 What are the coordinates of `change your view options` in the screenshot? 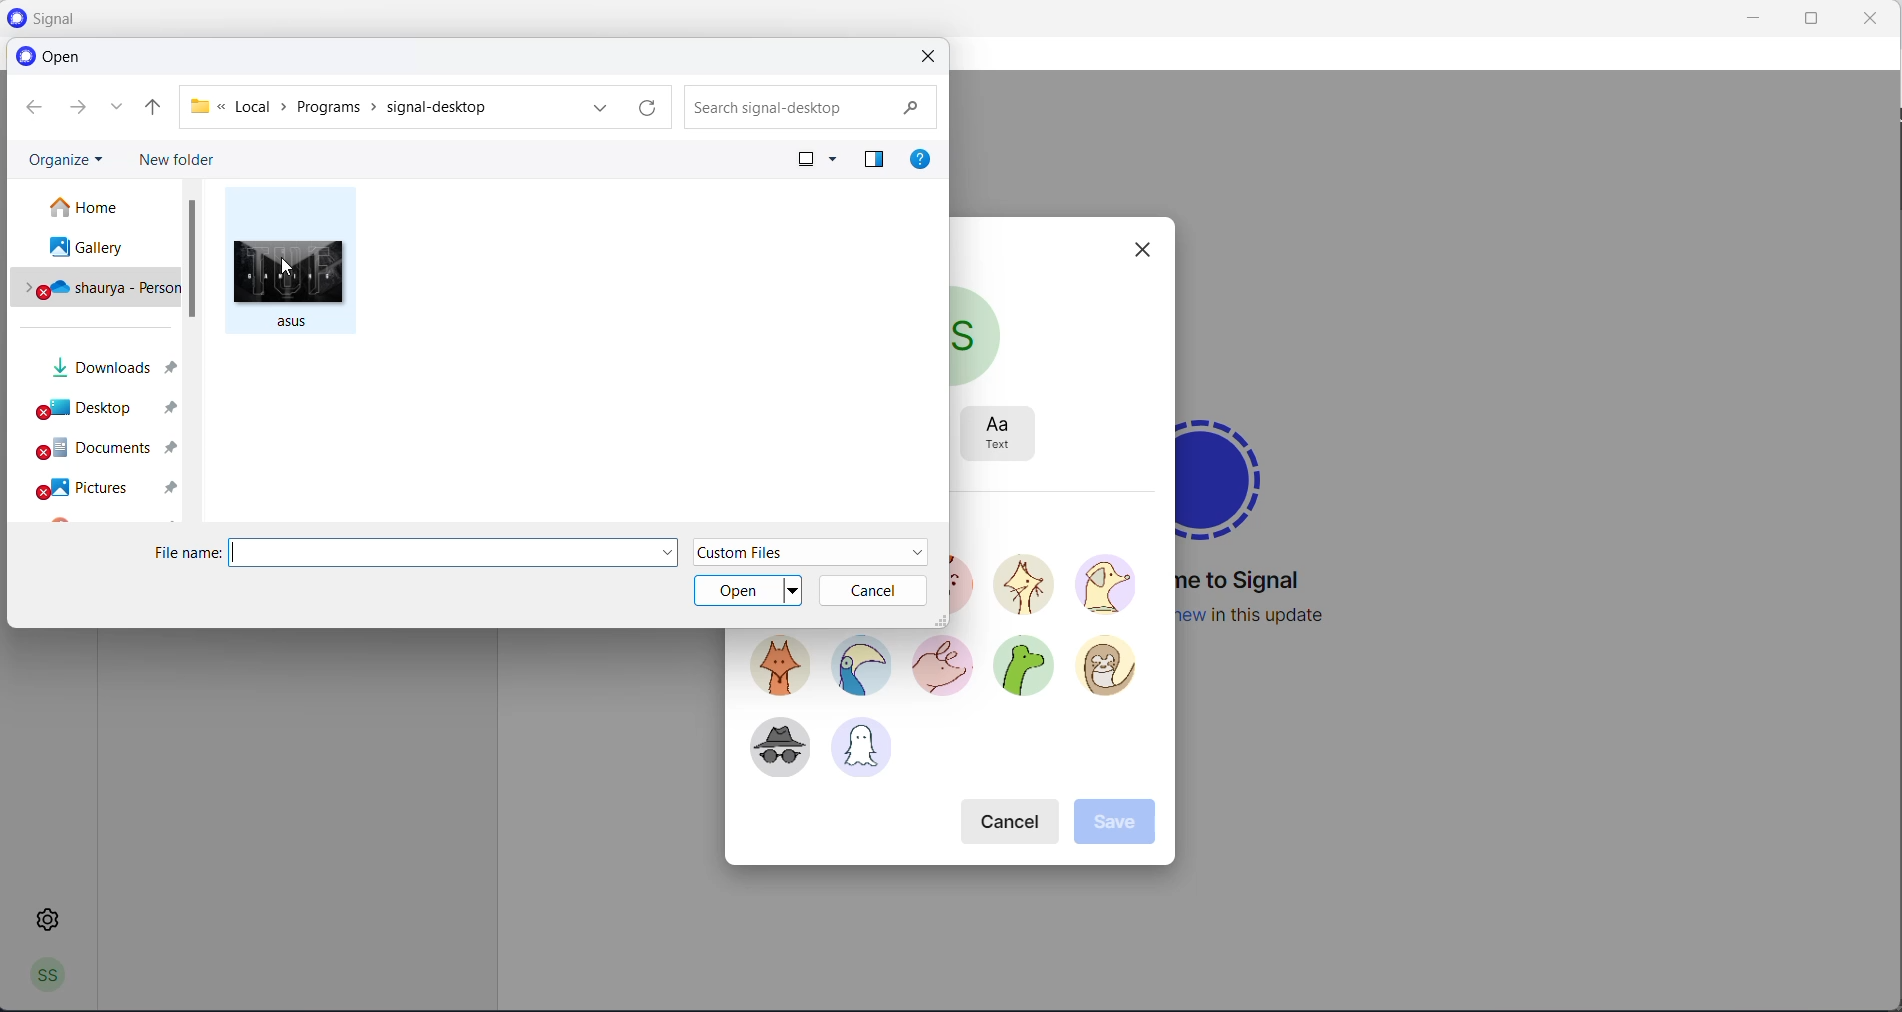 It's located at (836, 160).